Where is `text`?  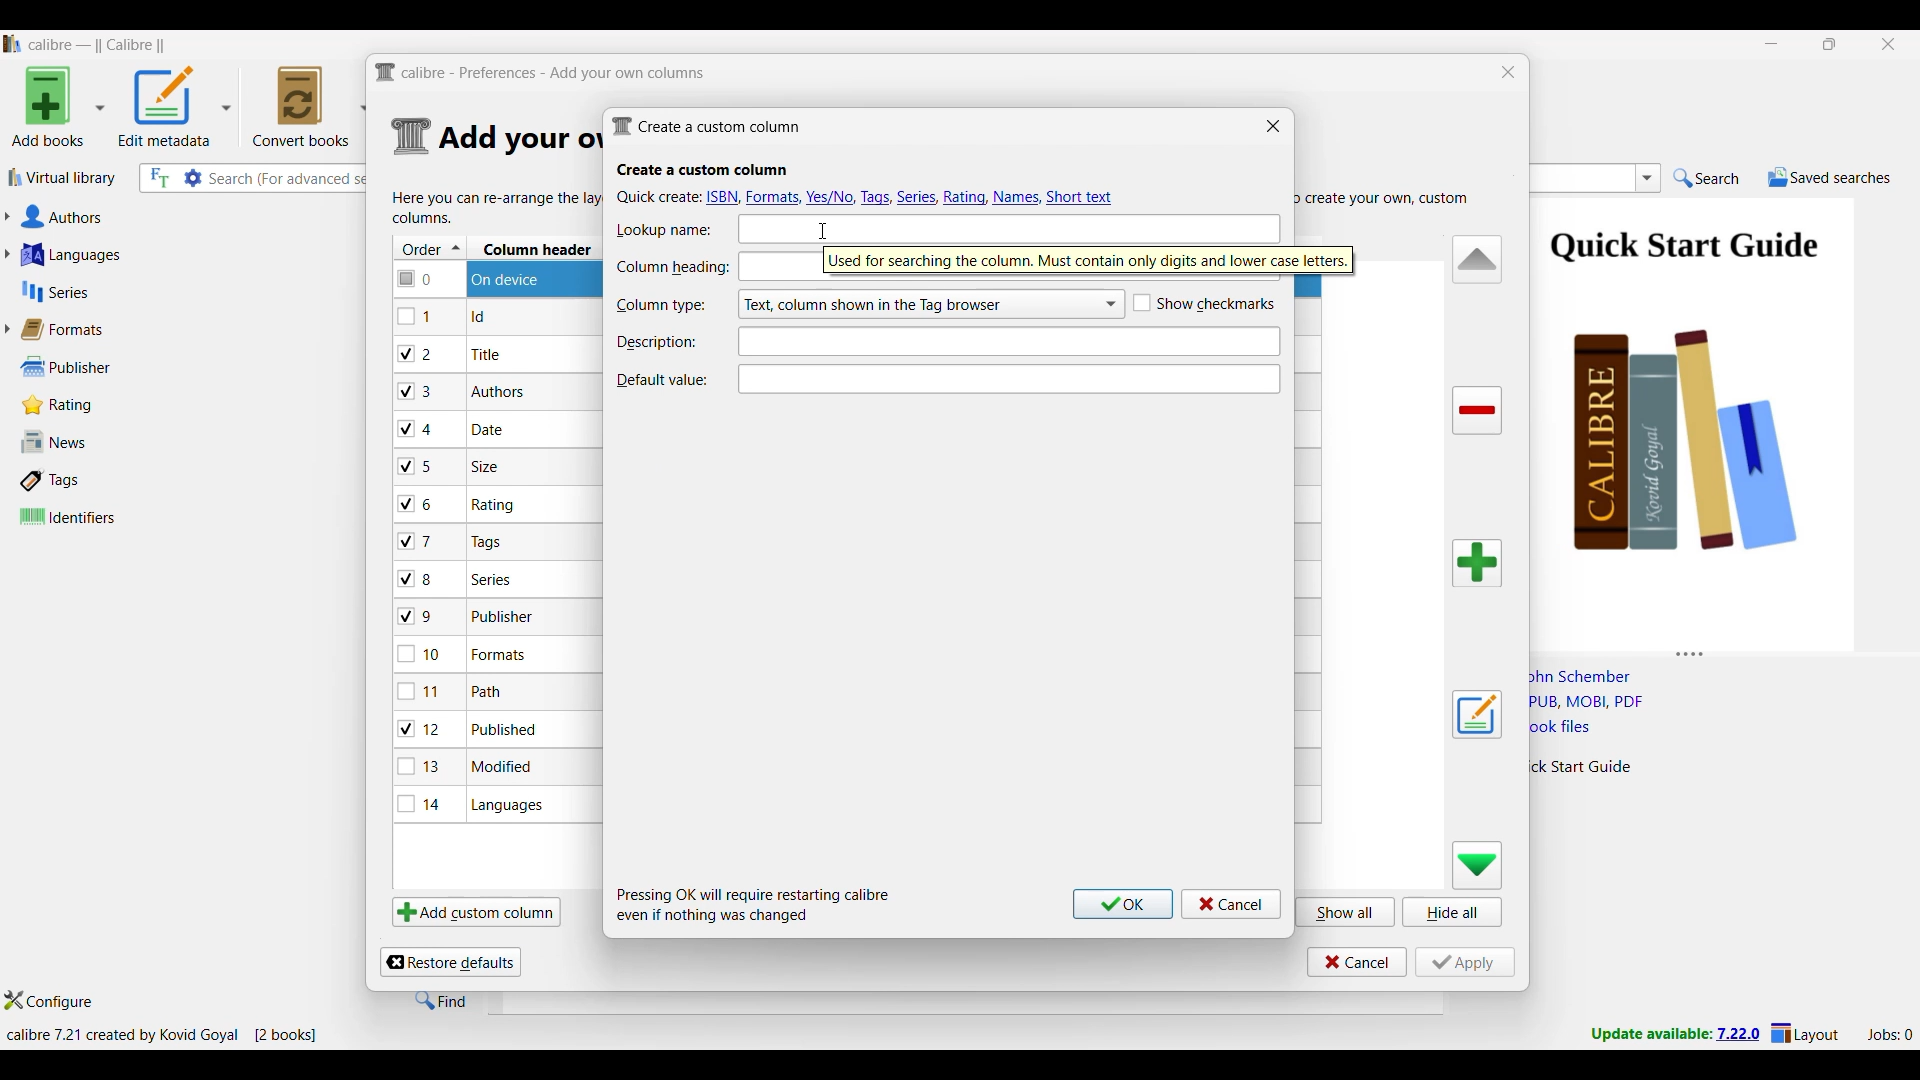
text is located at coordinates (1013, 226).